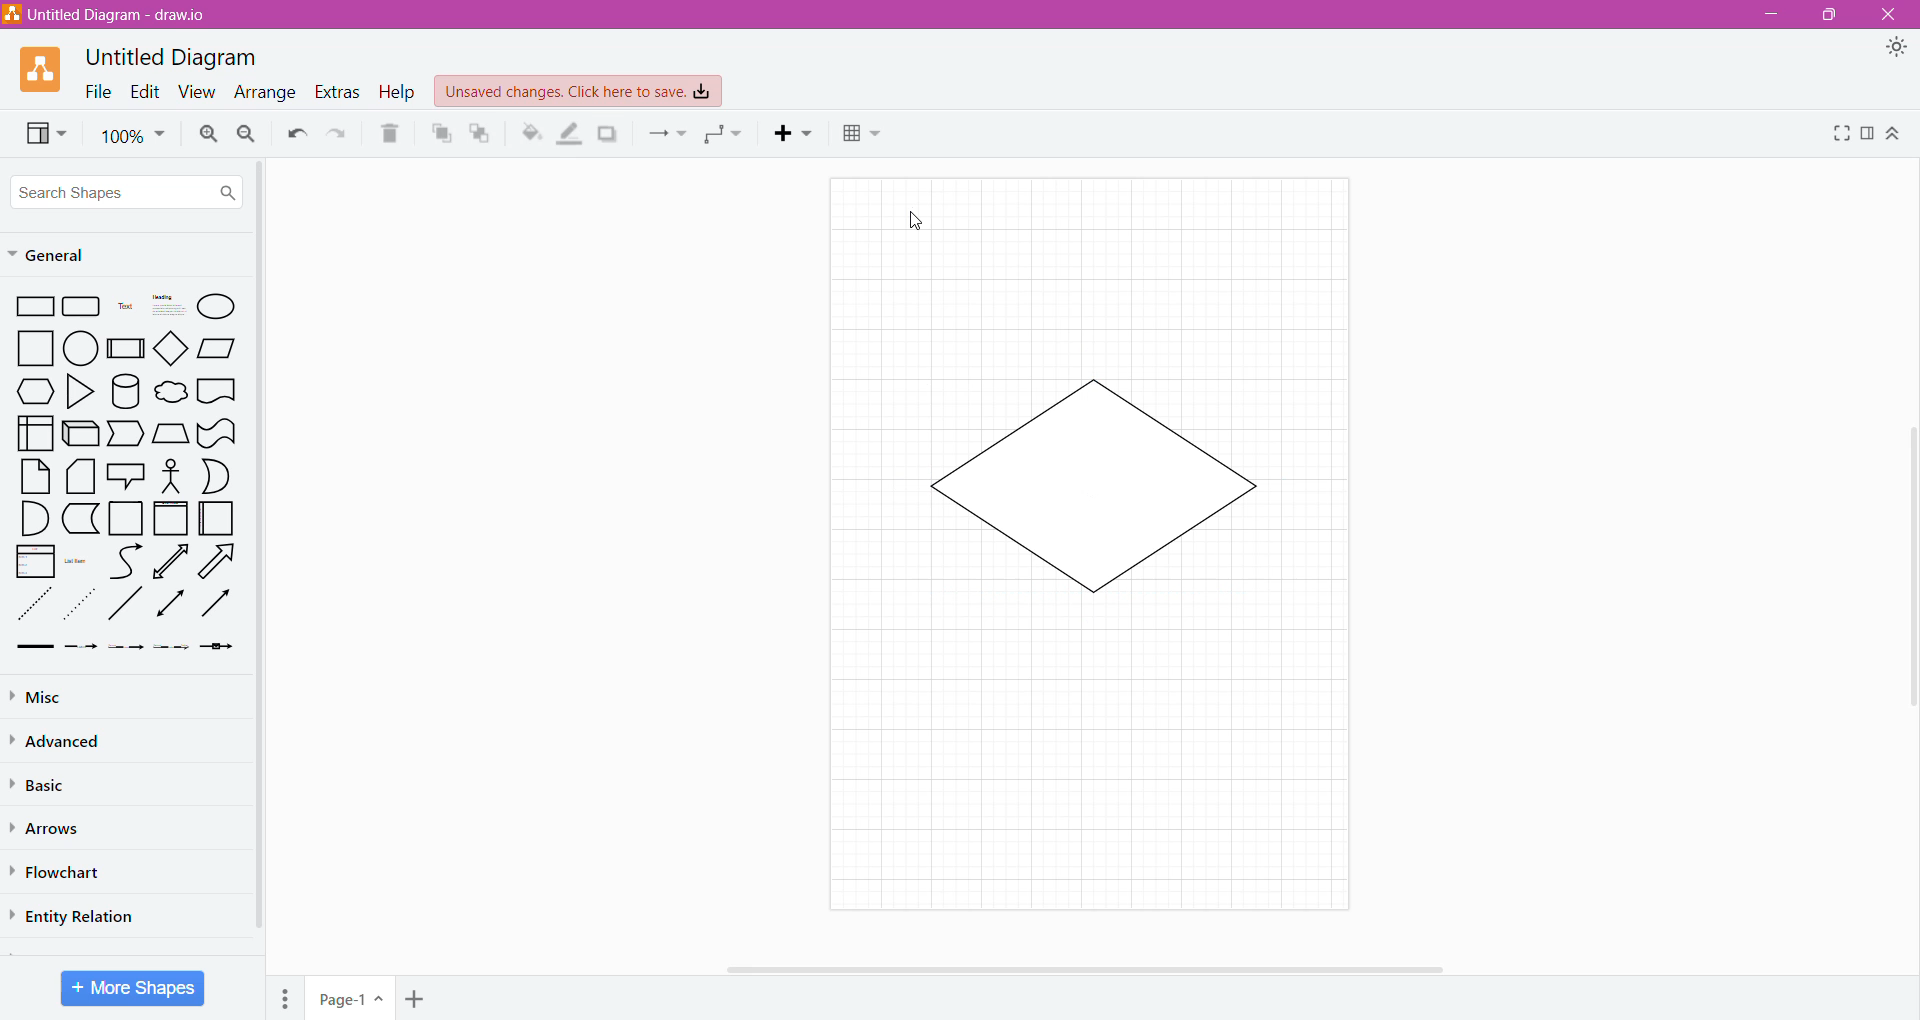 The width and height of the screenshot is (1920, 1020). Describe the element at coordinates (124, 434) in the screenshot. I see `Step` at that location.